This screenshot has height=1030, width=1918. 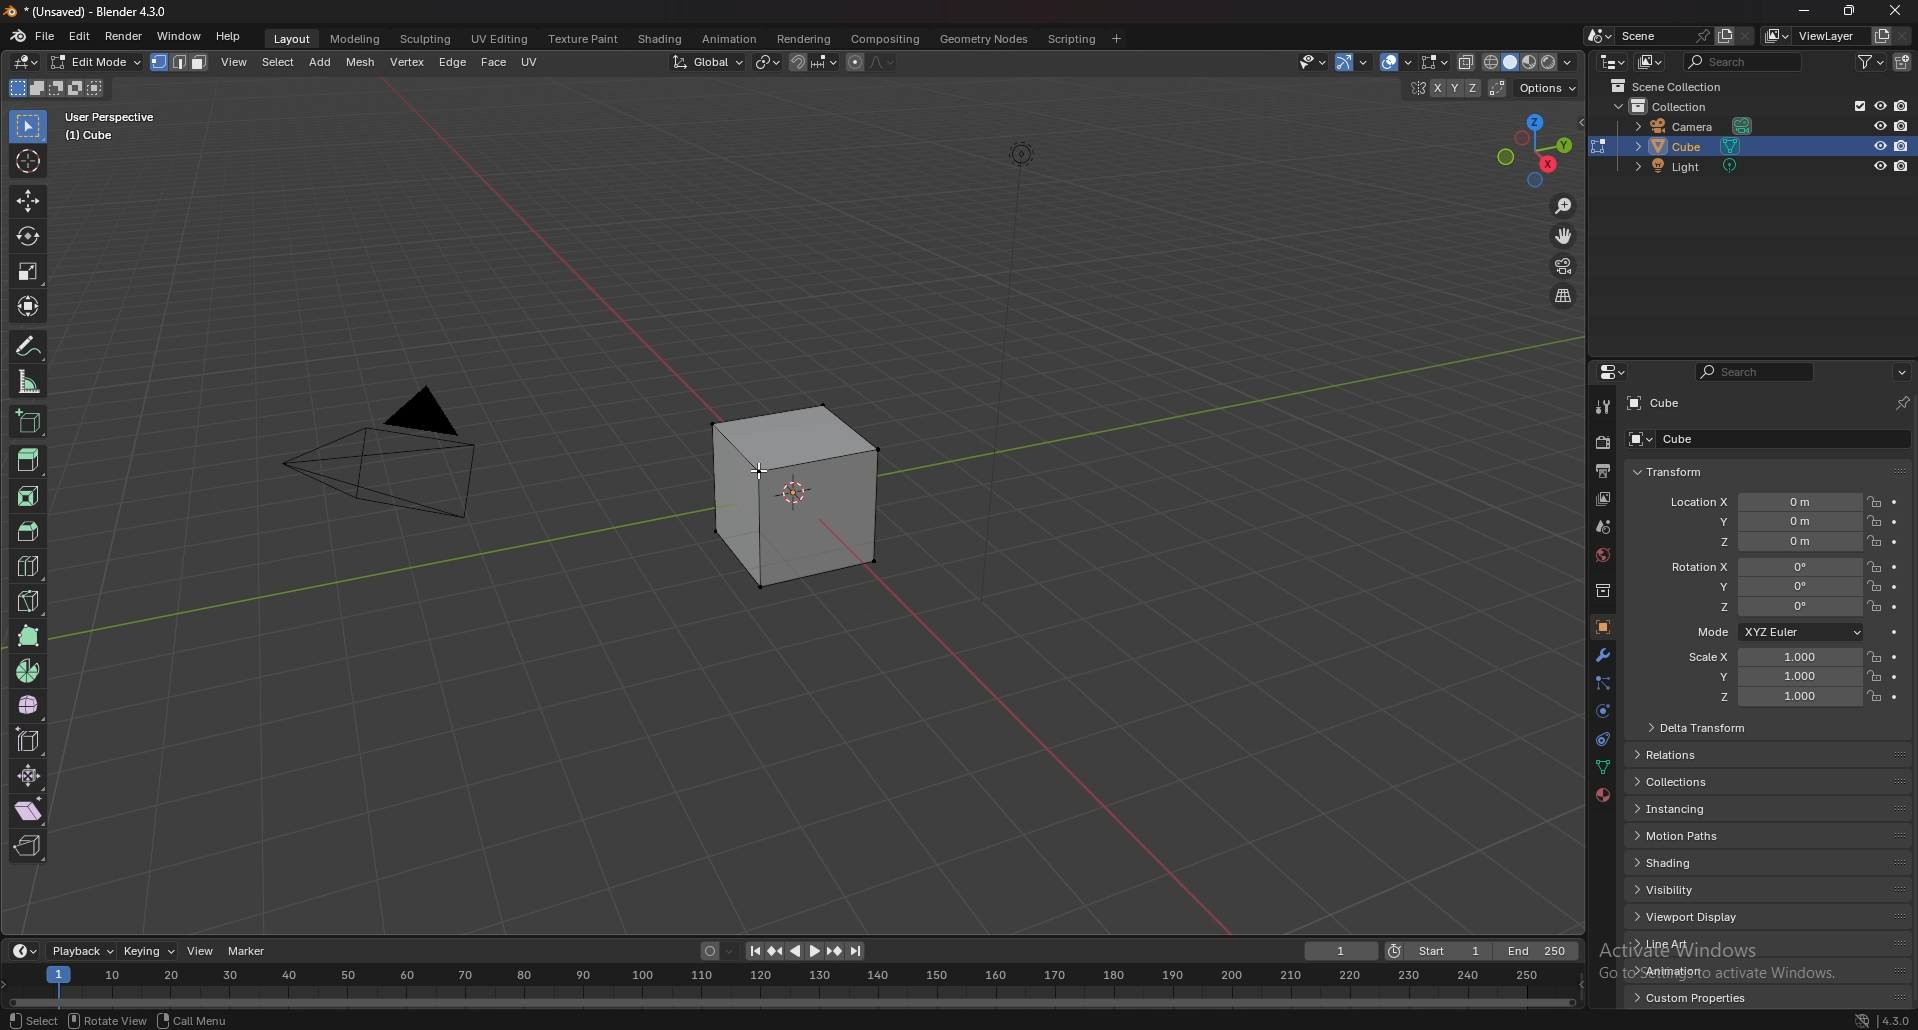 What do you see at coordinates (1711, 890) in the screenshot?
I see `visibility` at bounding box center [1711, 890].